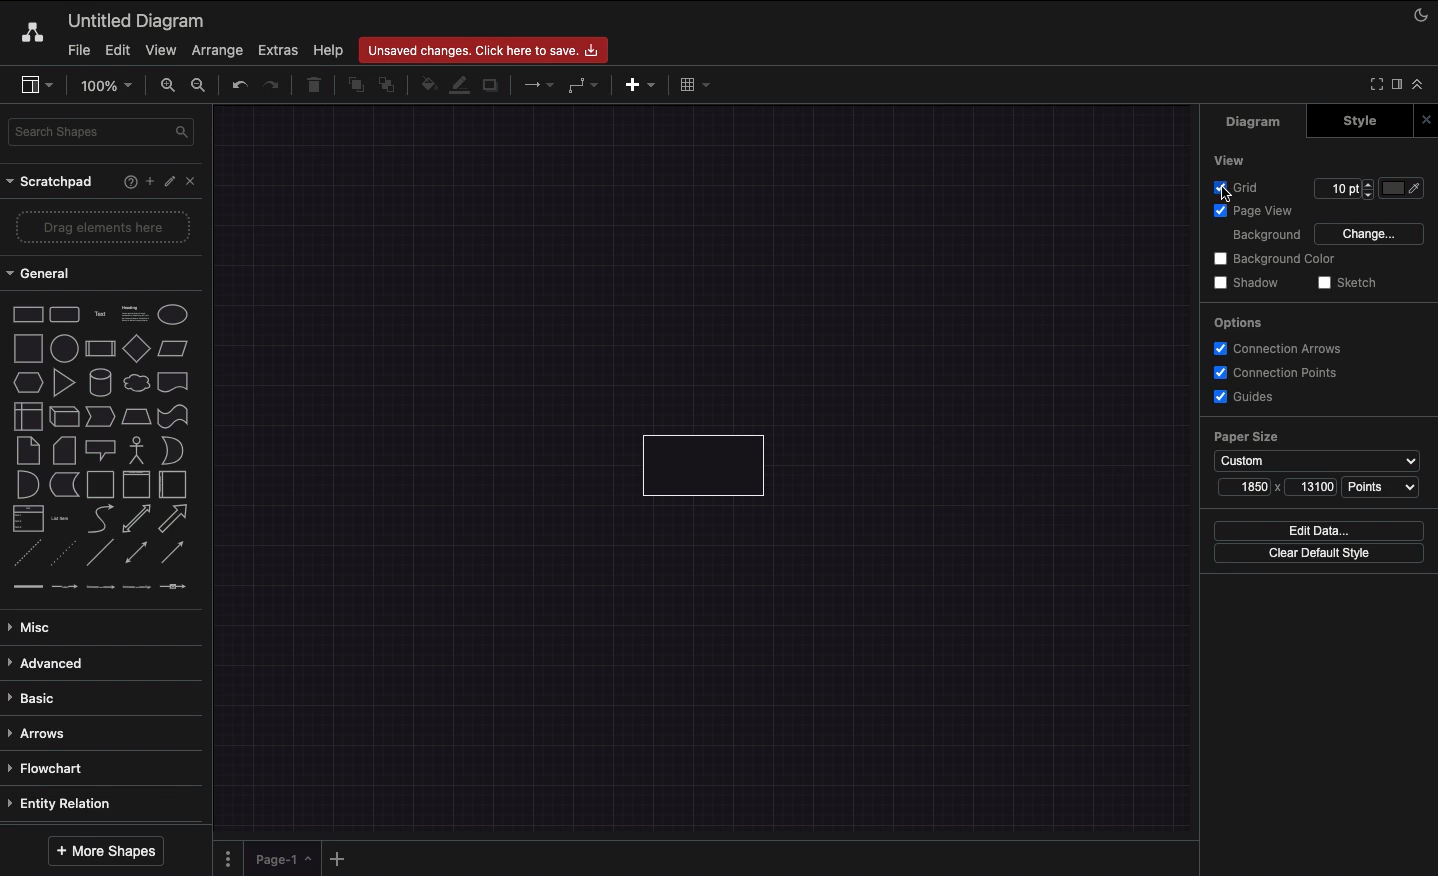 Image resolution: width=1438 pixels, height=876 pixels. What do you see at coordinates (536, 85) in the screenshot?
I see `Connection ` at bounding box center [536, 85].